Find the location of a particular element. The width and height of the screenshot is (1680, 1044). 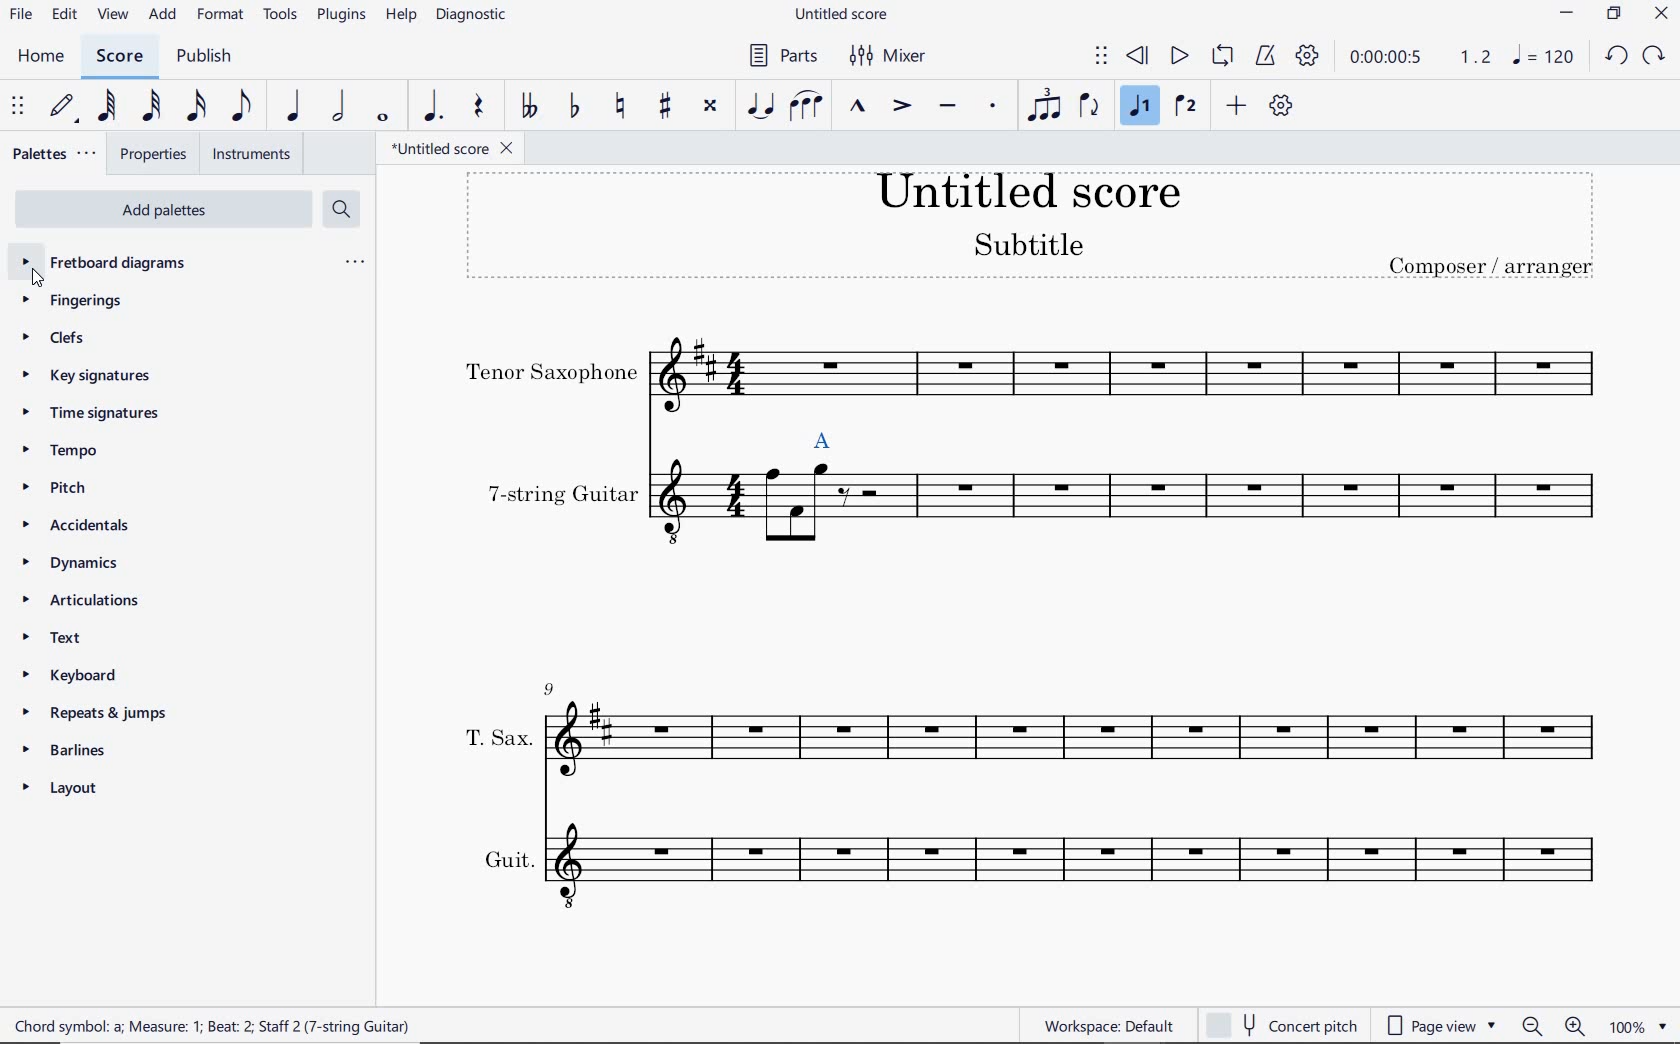

PLAY is located at coordinates (1178, 55).